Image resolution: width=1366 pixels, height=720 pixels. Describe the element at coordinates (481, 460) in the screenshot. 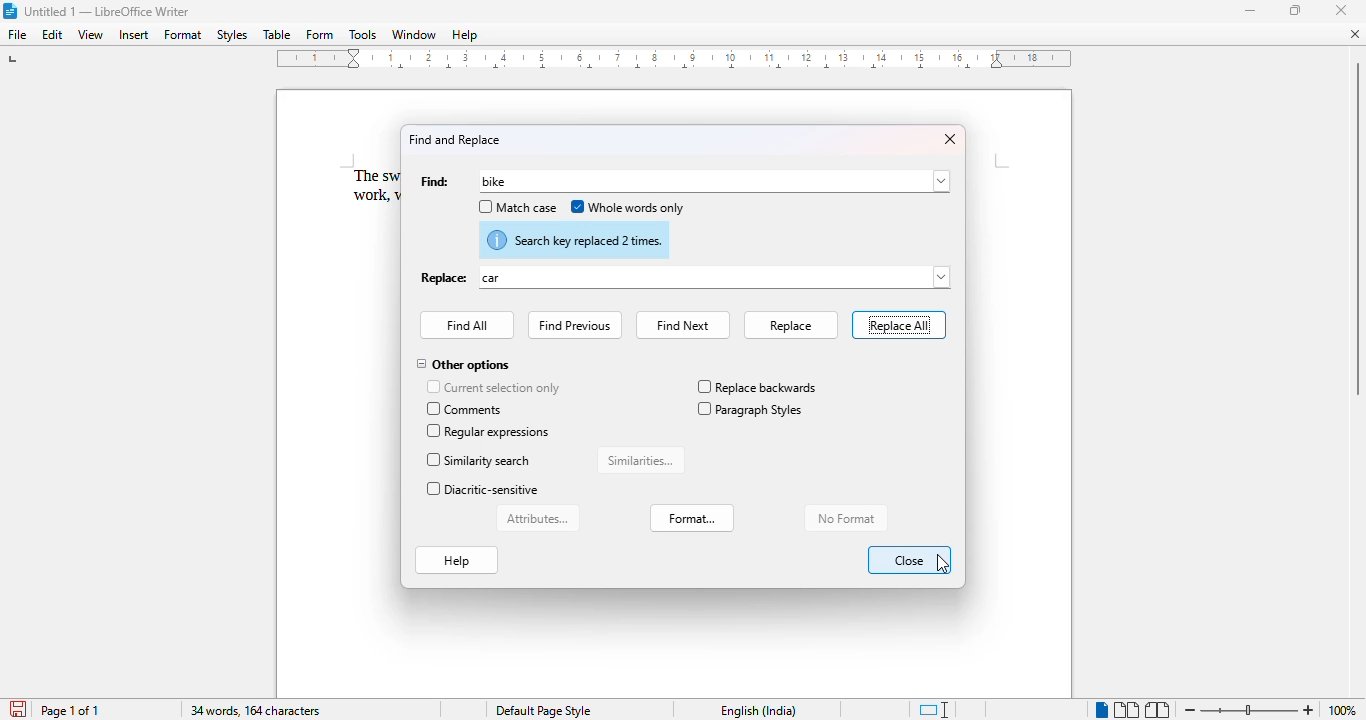

I see `similarity search` at that location.